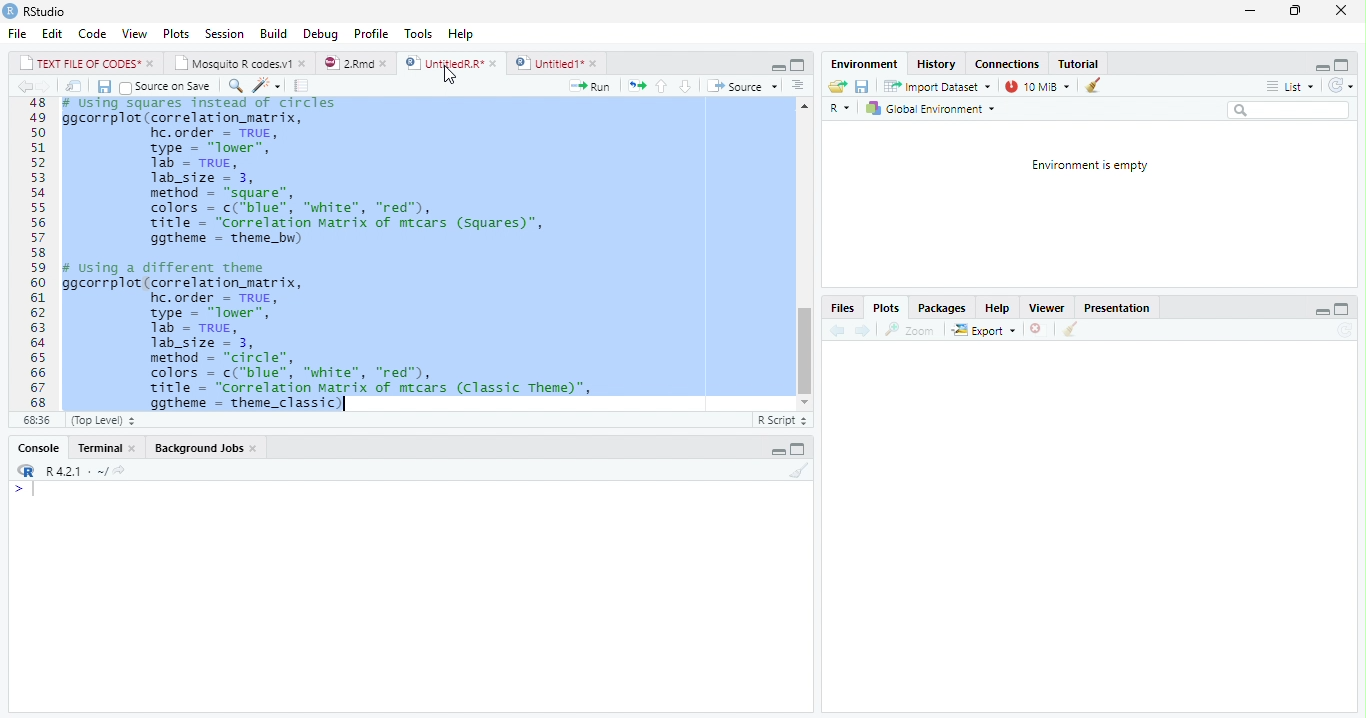 The height and width of the screenshot is (718, 1366). Describe the element at coordinates (1346, 65) in the screenshot. I see `hide console` at that location.